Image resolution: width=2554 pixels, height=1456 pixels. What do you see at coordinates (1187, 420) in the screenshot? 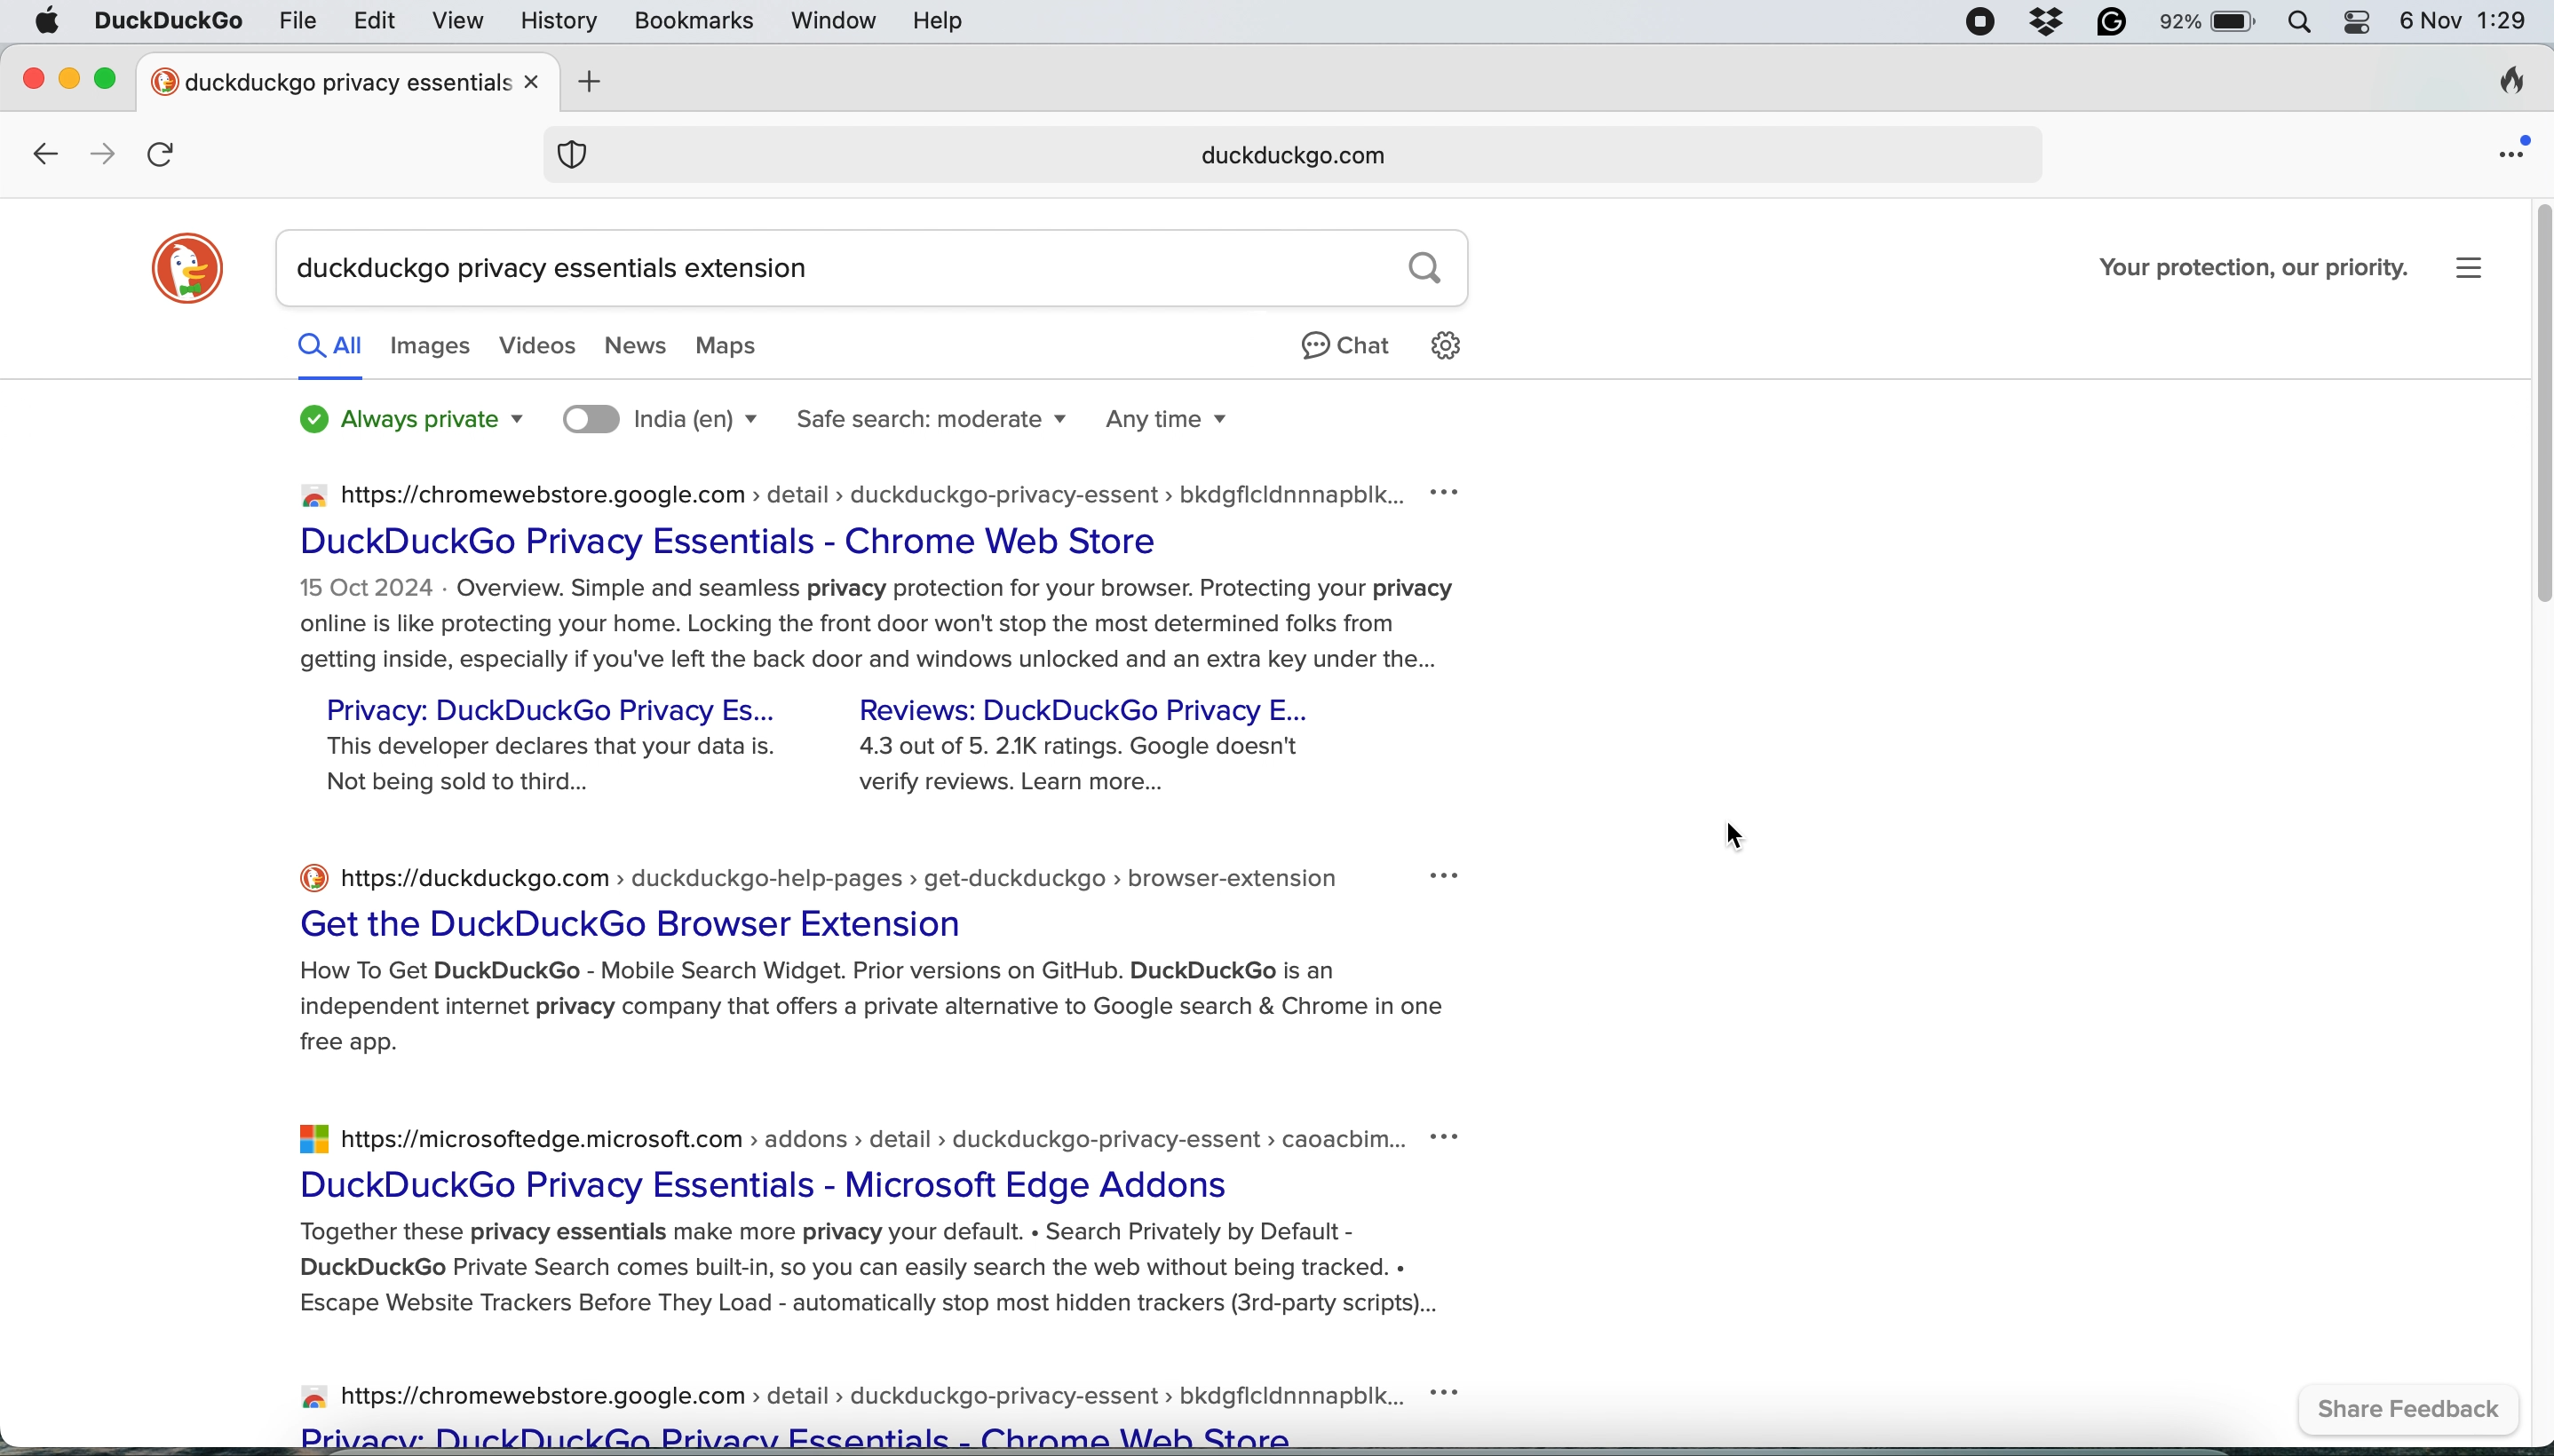
I see `any time` at bounding box center [1187, 420].